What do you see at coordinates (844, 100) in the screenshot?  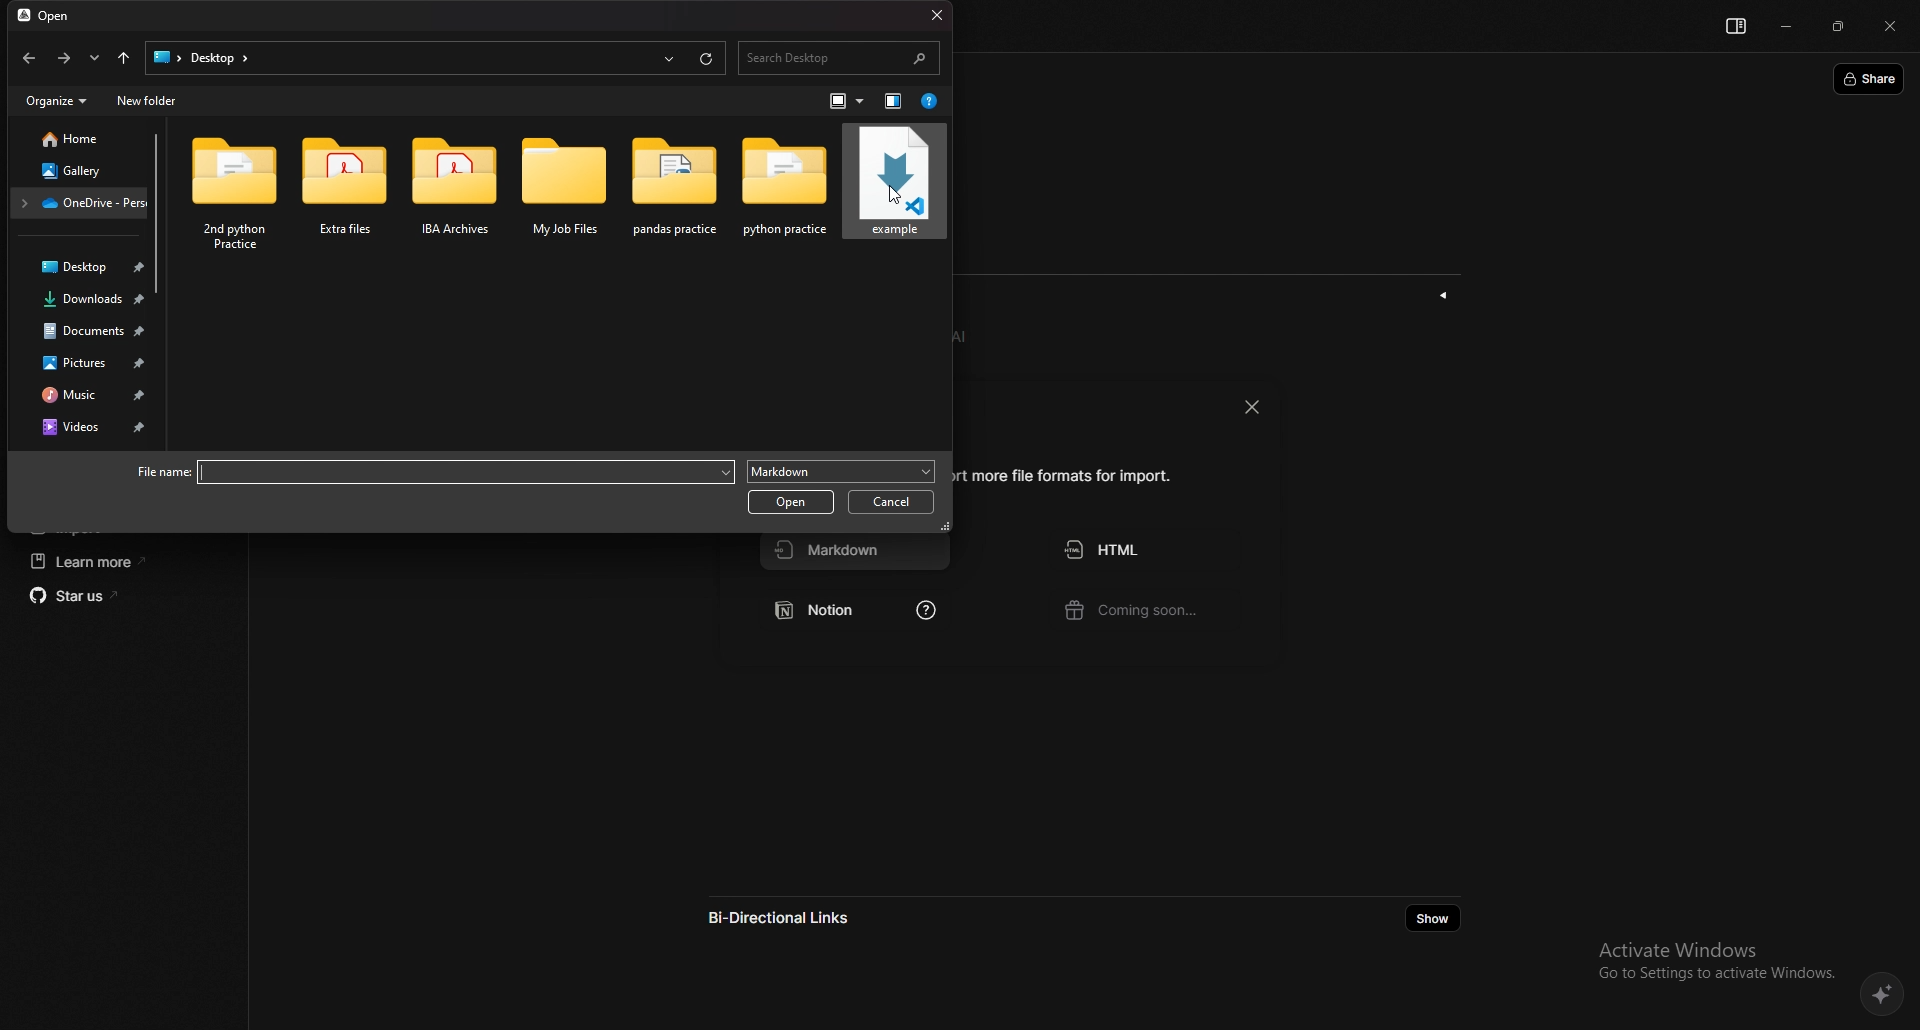 I see `change view` at bounding box center [844, 100].